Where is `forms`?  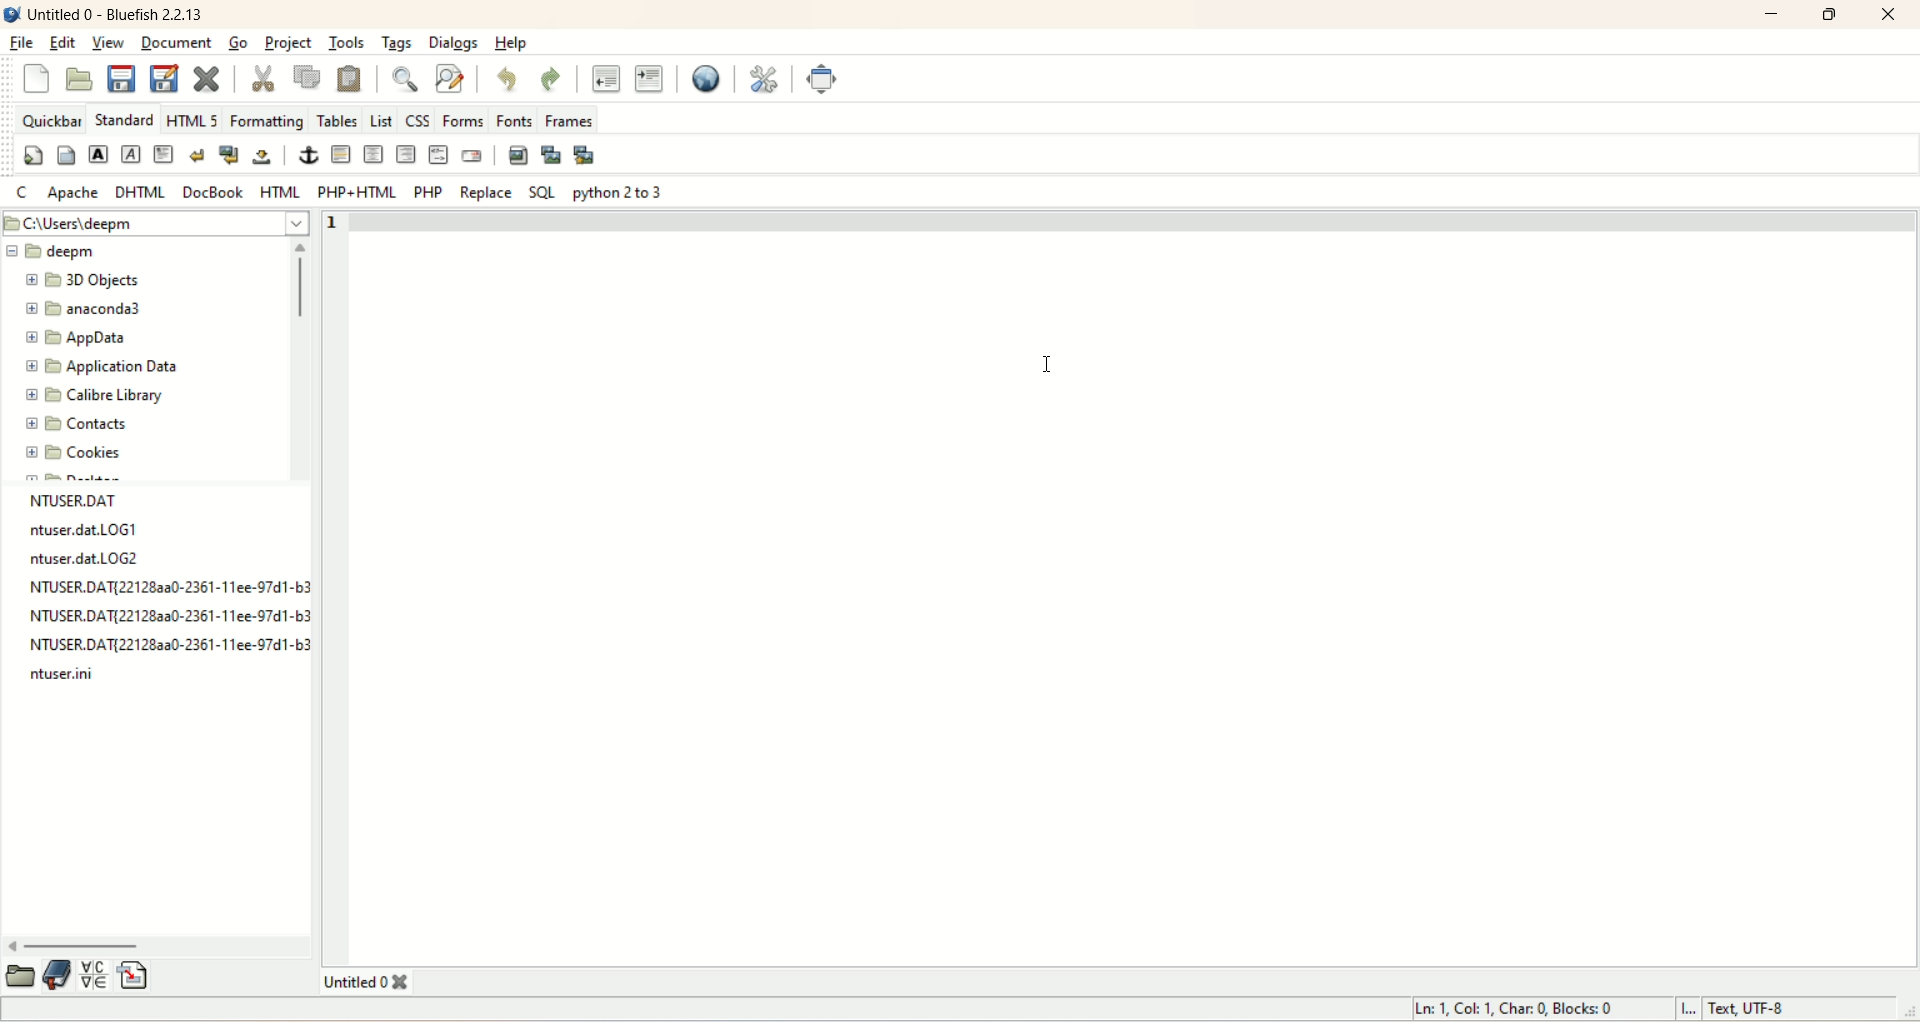 forms is located at coordinates (462, 119).